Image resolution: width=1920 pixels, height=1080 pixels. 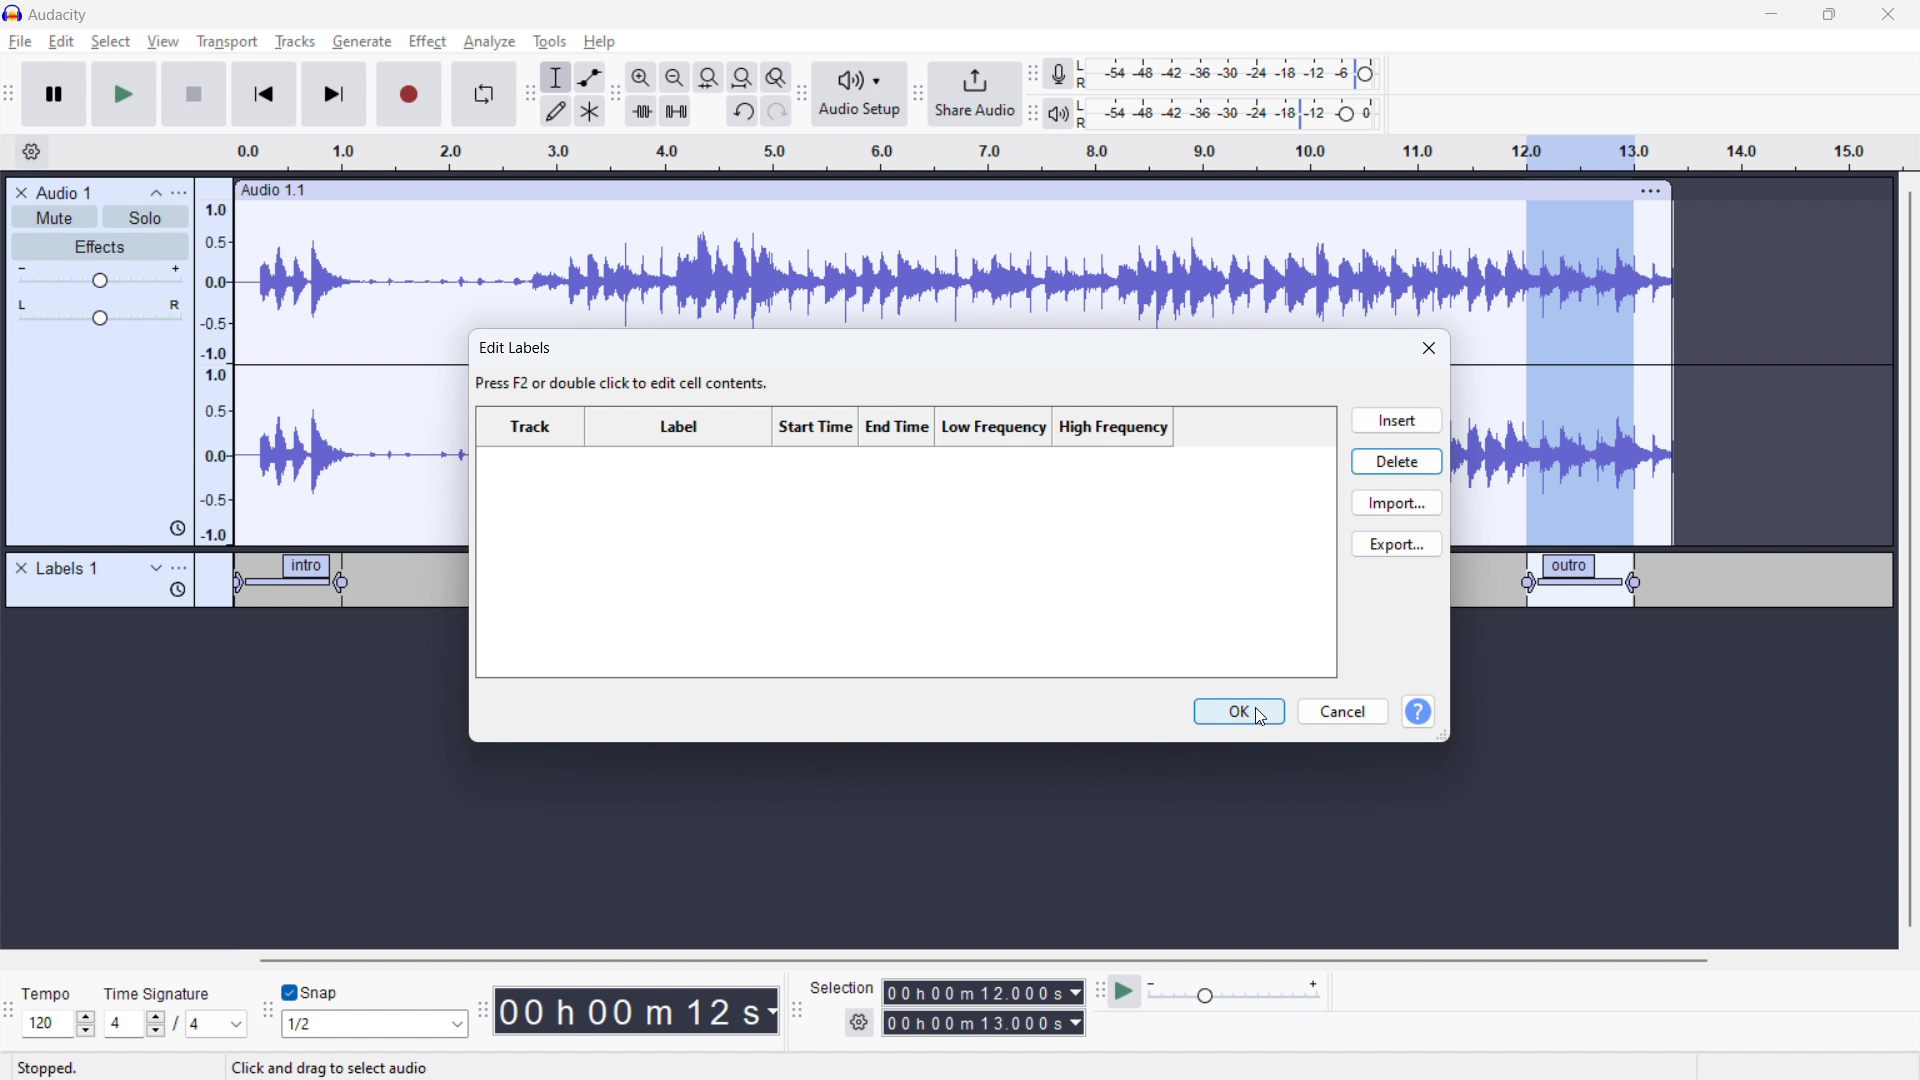 What do you see at coordinates (530, 94) in the screenshot?
I see `tools toolbar` at bounding box center [530, 94].